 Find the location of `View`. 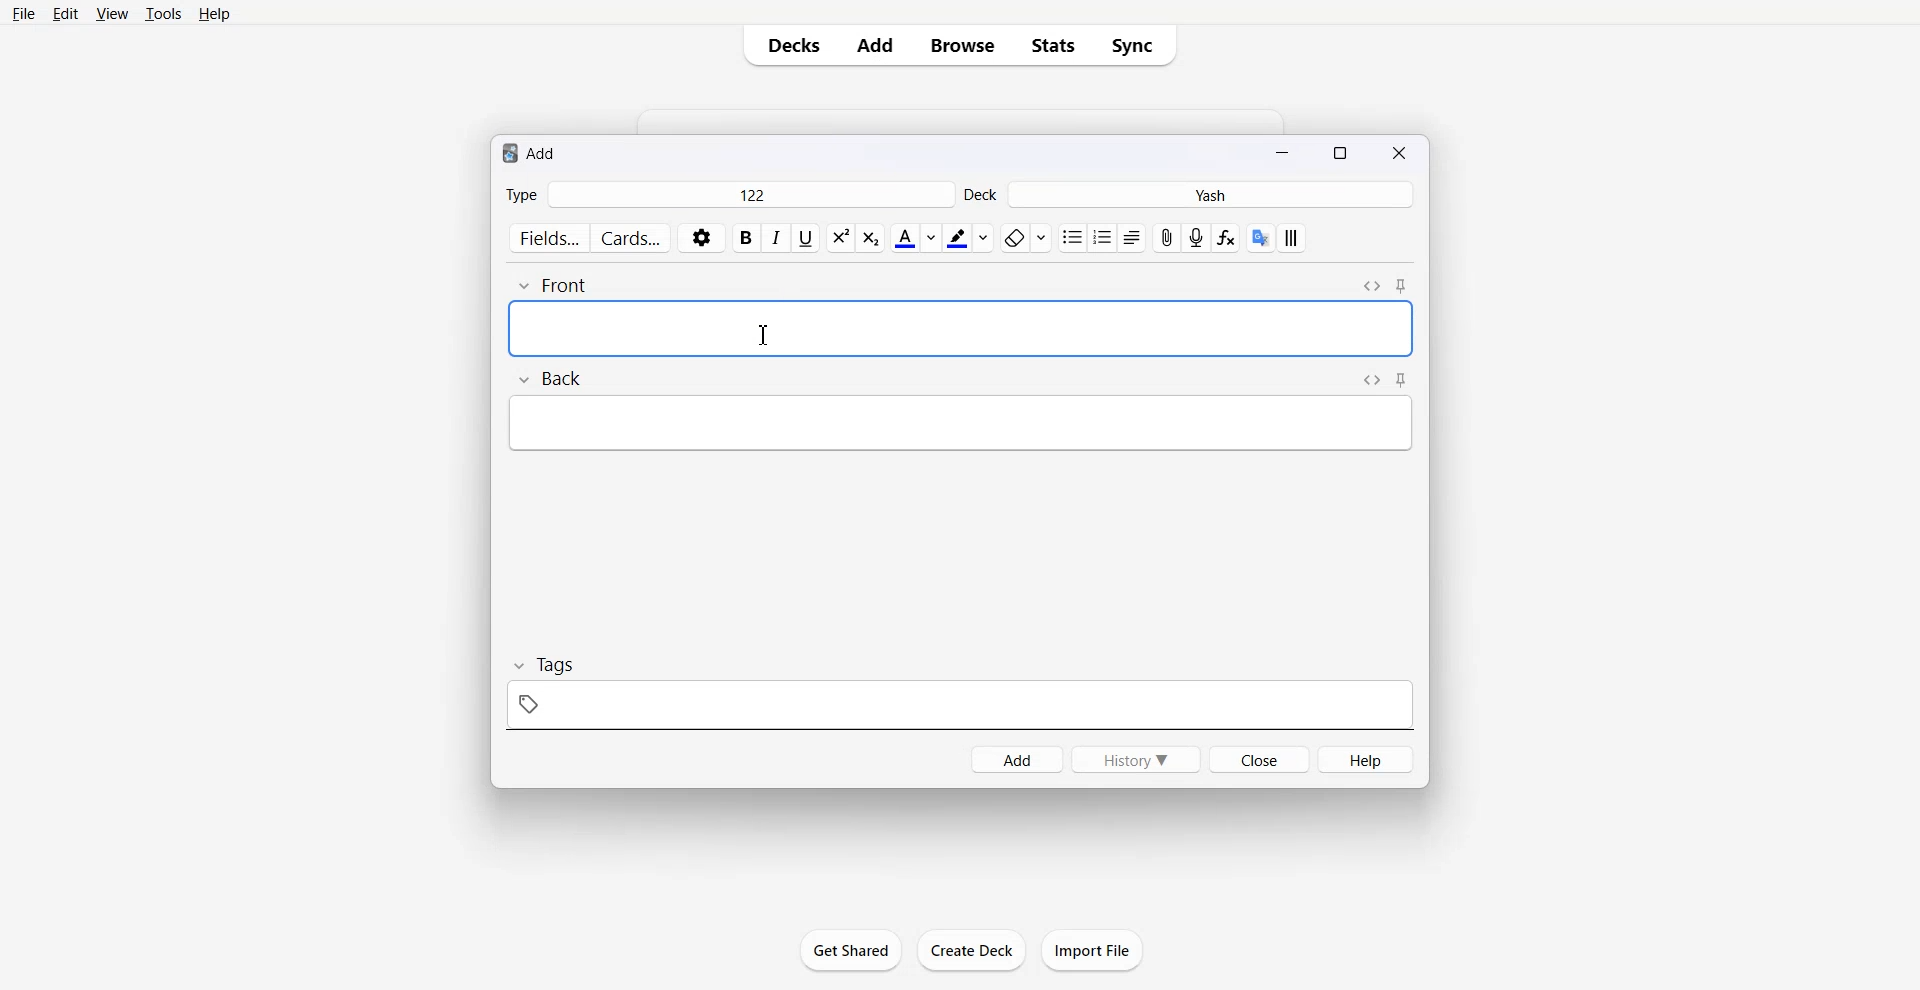

View is located at coordinates (110, 13).